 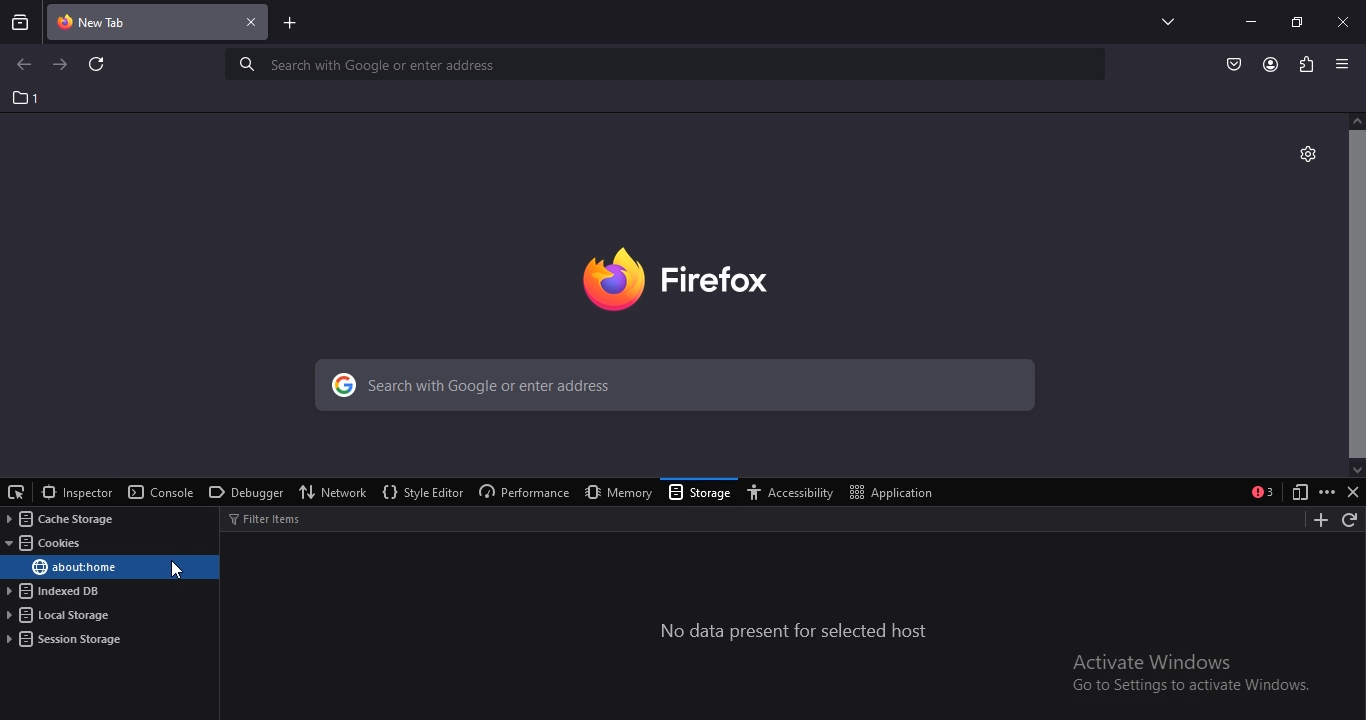 What do you see at coordinates (335, 491) in the screenshot?
I see `network` at bounding box center [335, 491].